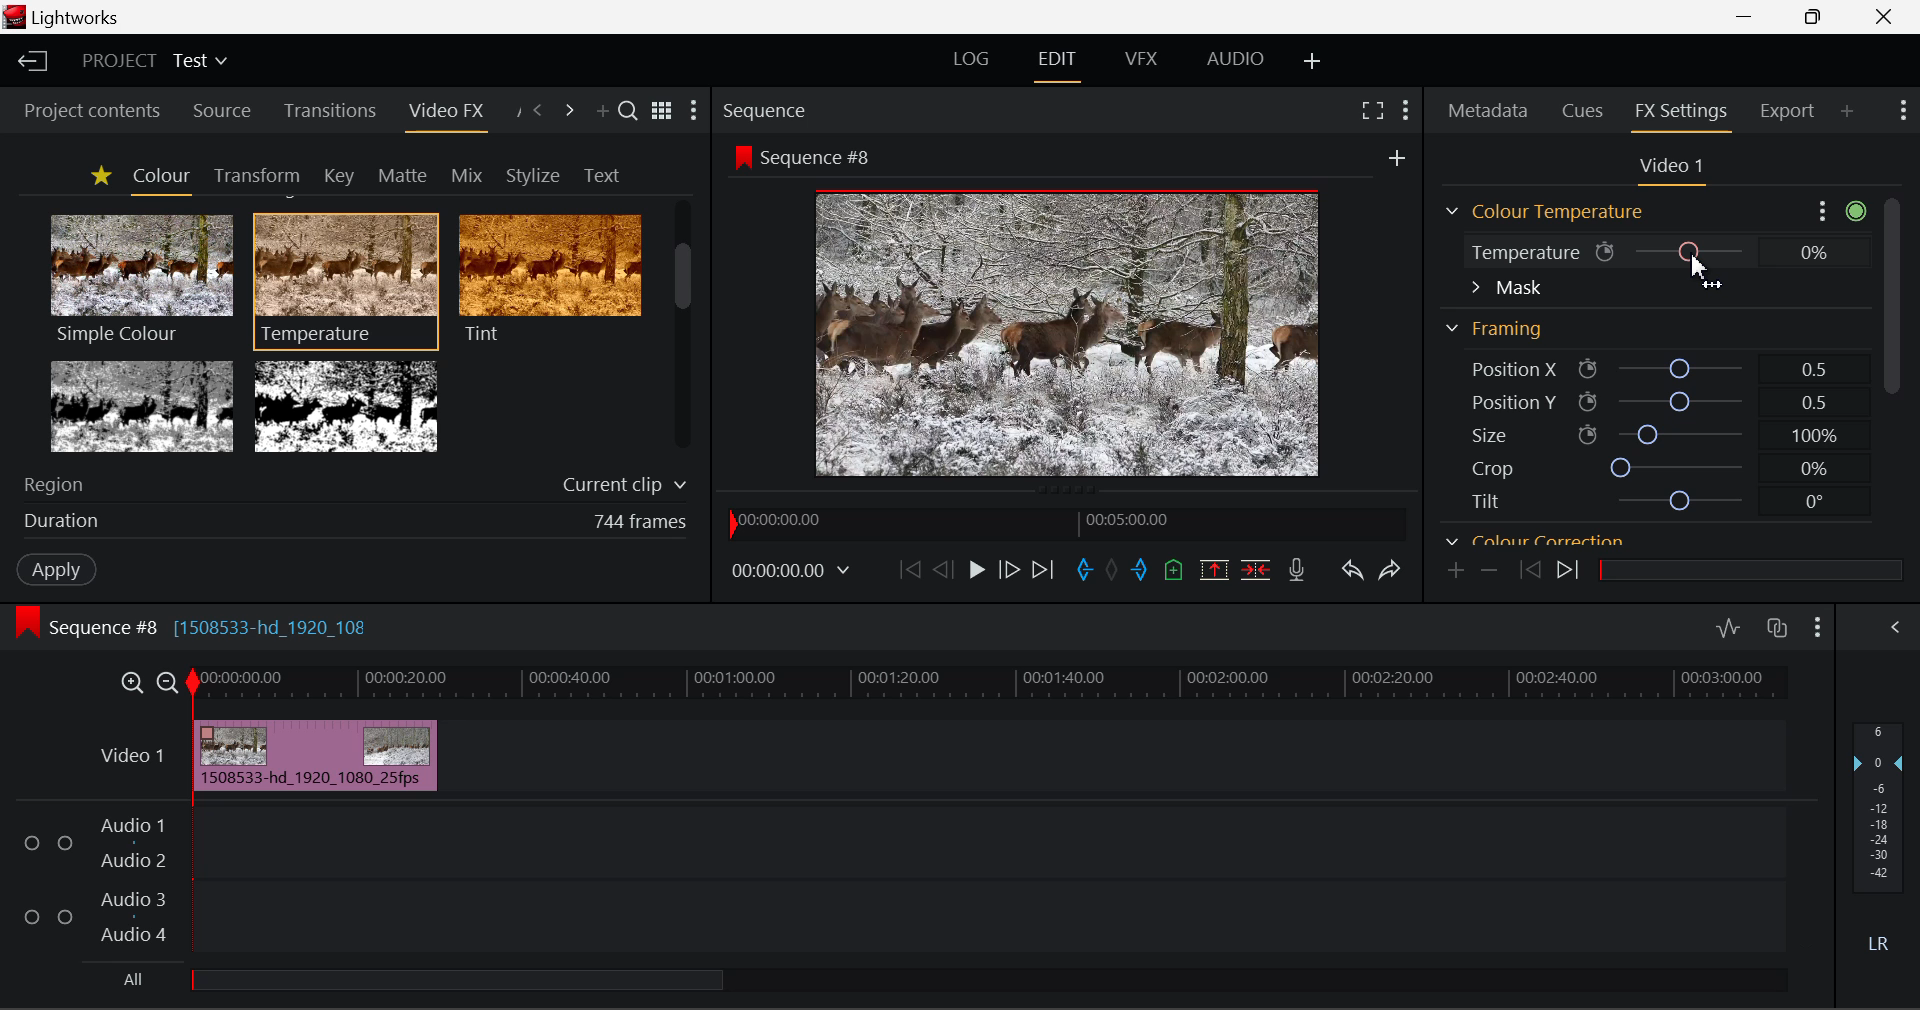  I want to click on Add Panel, so click(1846, 117).